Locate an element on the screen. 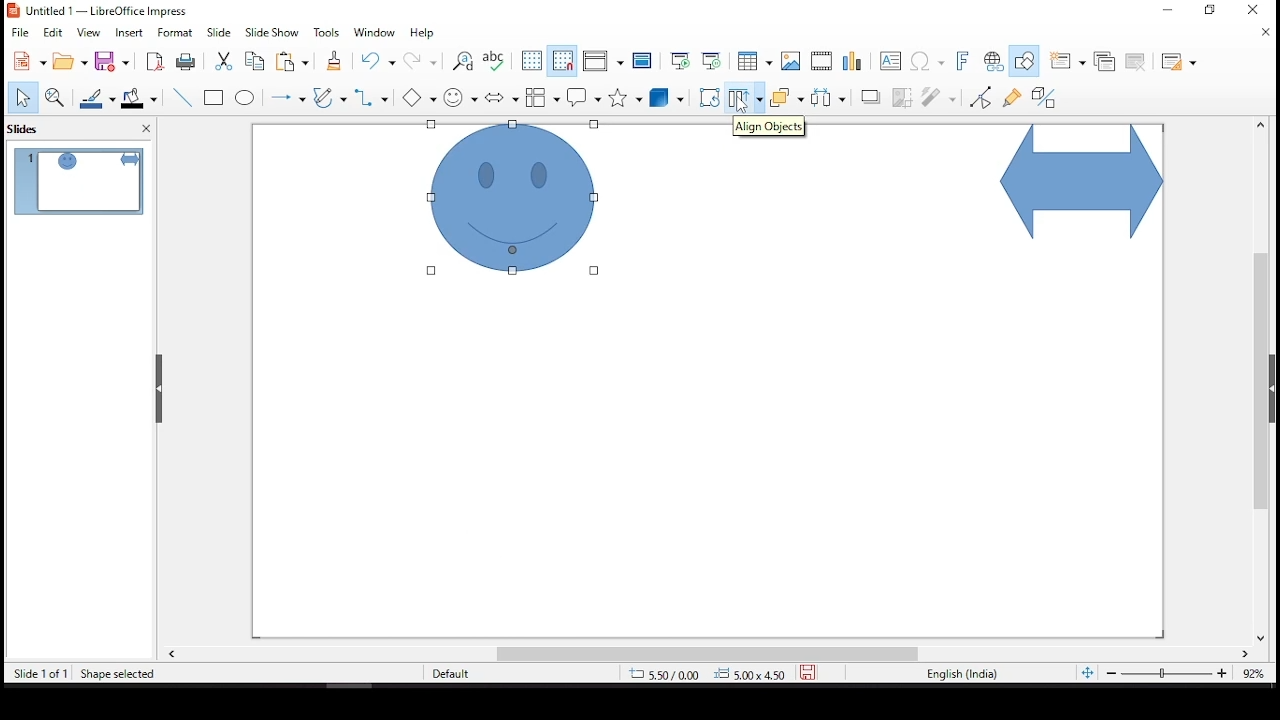 The width and height of the screenshot is (1280, 720). insert special characters is located at coordinates (929, 62).